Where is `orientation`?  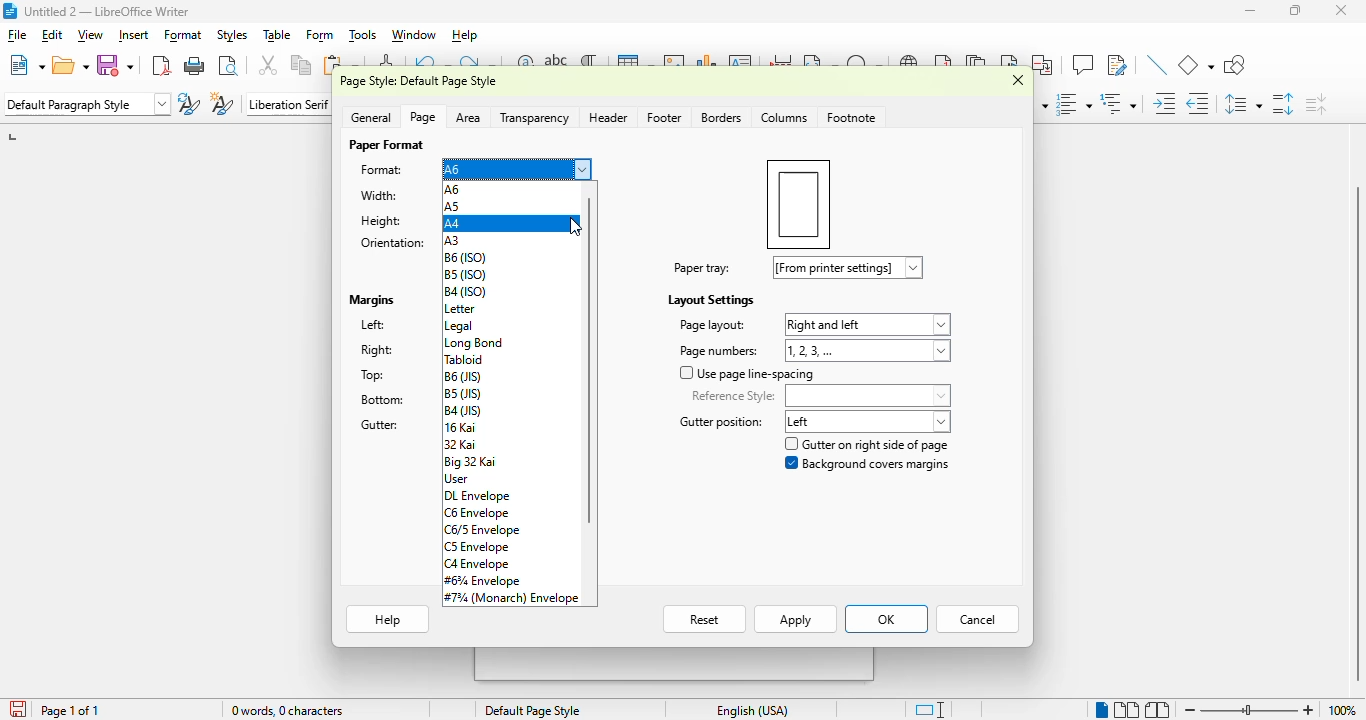 orientation is located at coordinates (393, 243).